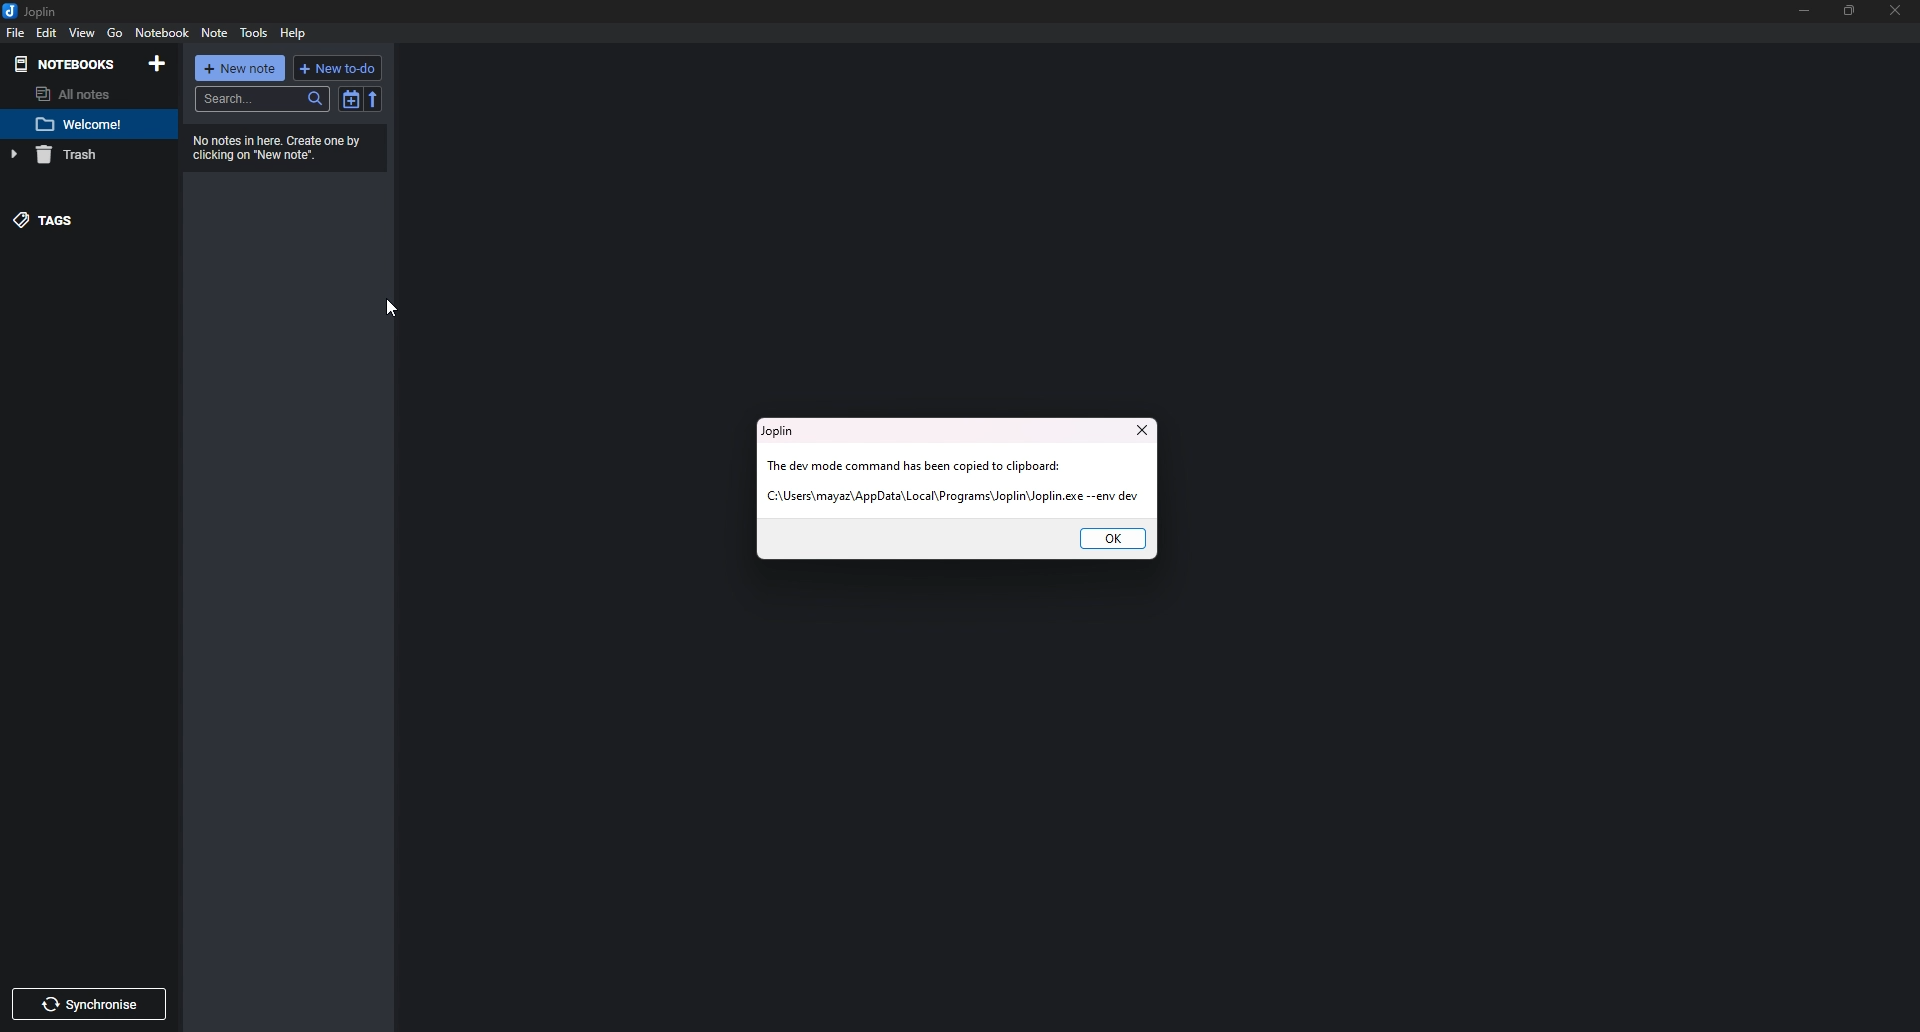 This screenshot has height=1032, width=1920. What do you see at coordinates (1140, 430) in the screenshot?
I see `close` at bounding box center [1140, 430].